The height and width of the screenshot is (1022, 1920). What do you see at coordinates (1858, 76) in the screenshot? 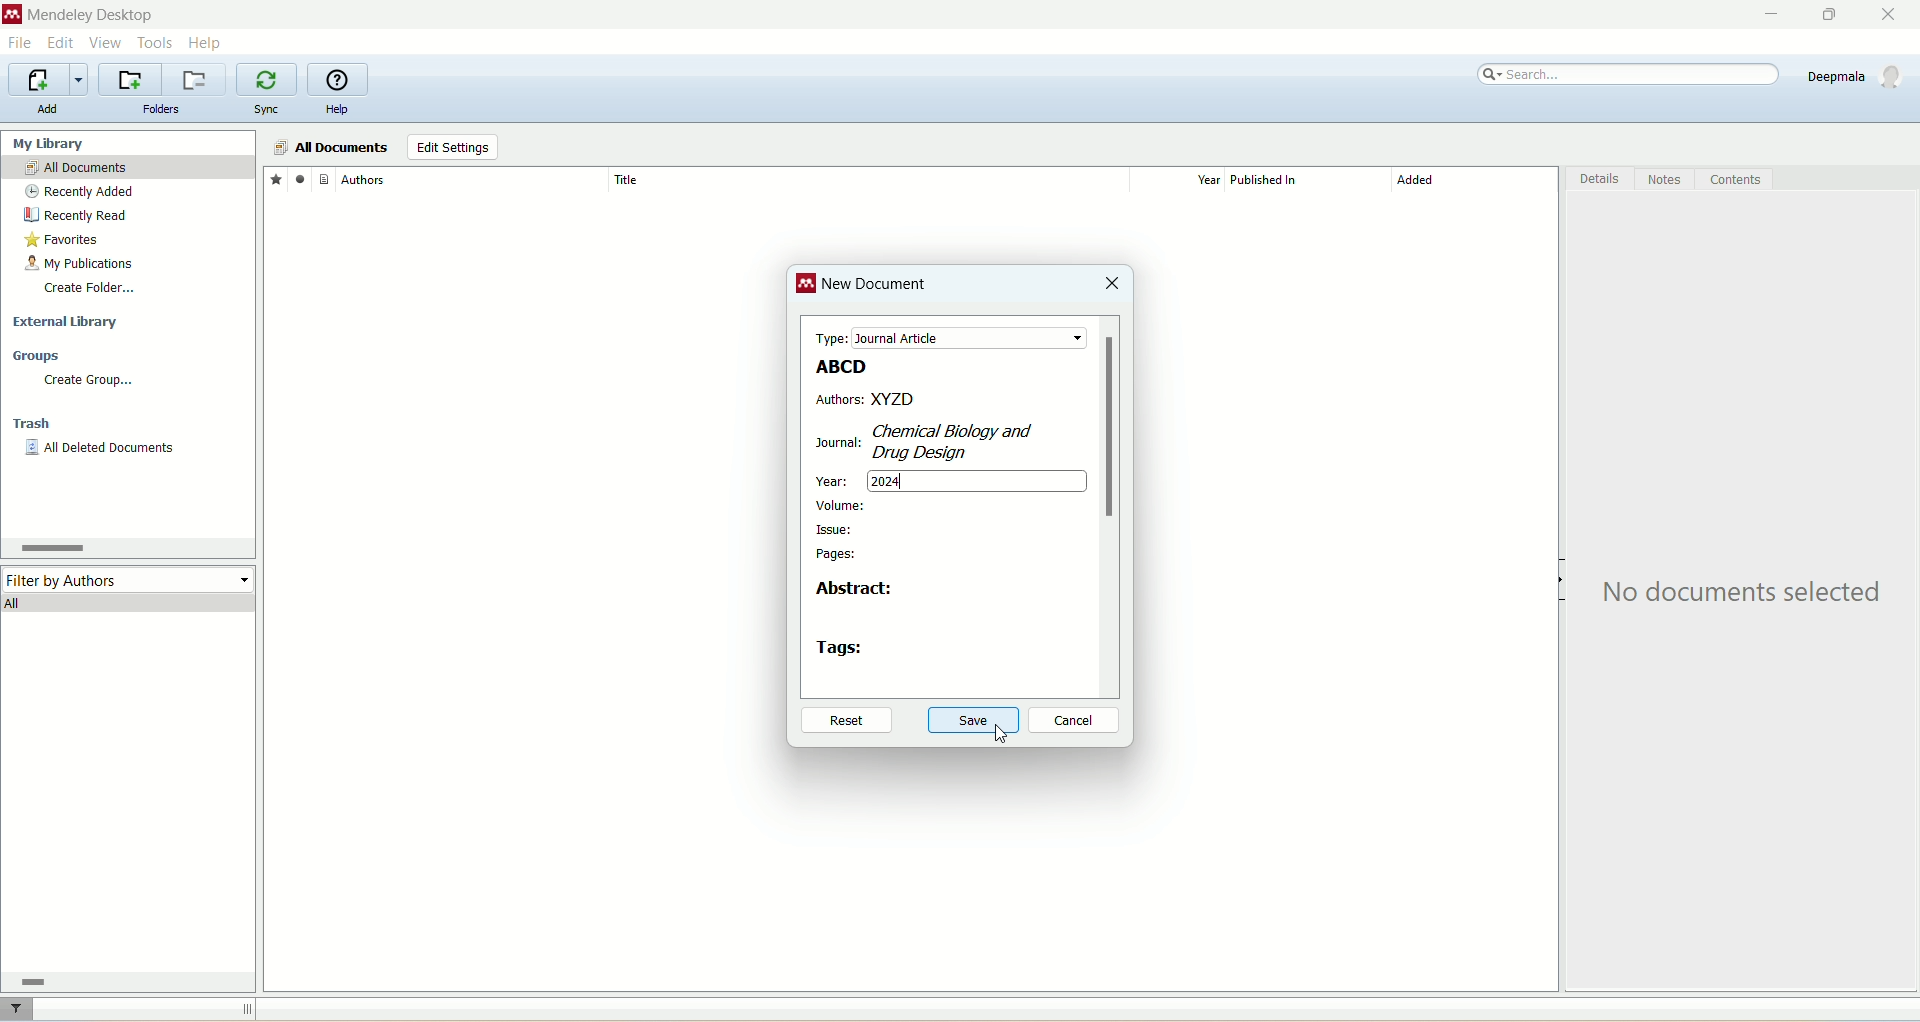
I see `account` at bounding box center [1858, 76].